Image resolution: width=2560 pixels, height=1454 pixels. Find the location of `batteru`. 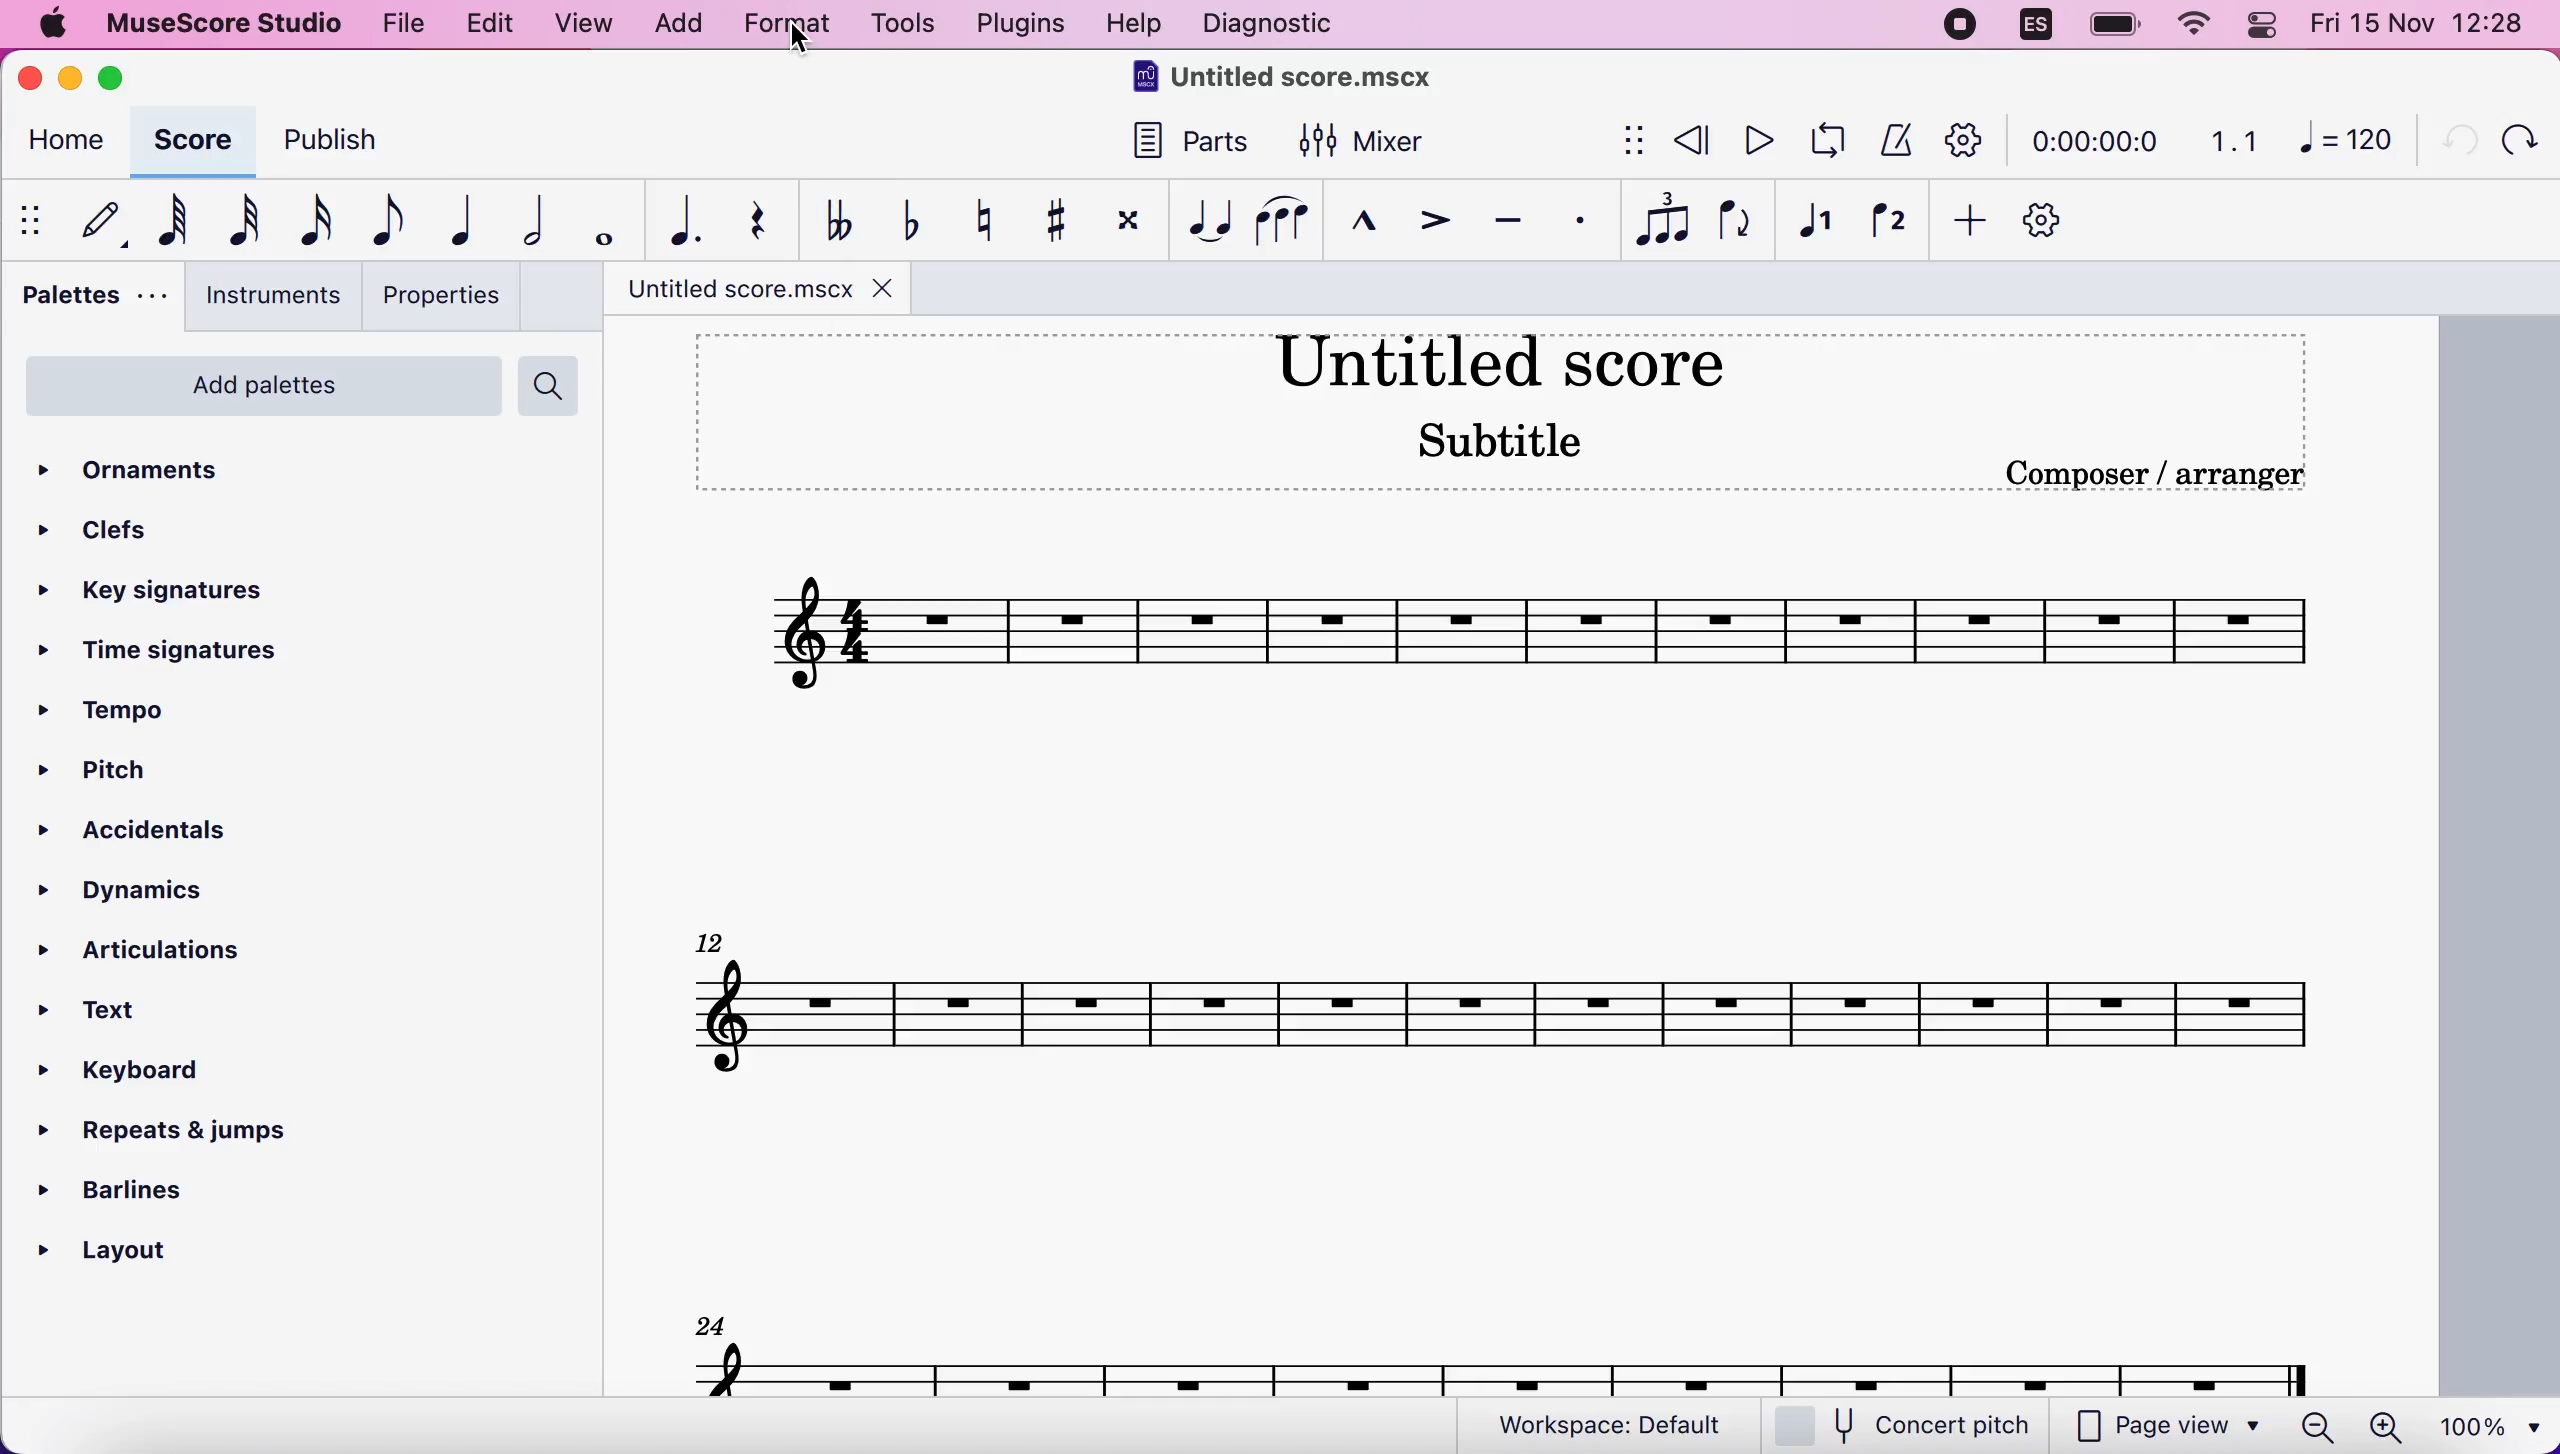

batteru is located at coordinates (2115, 27).